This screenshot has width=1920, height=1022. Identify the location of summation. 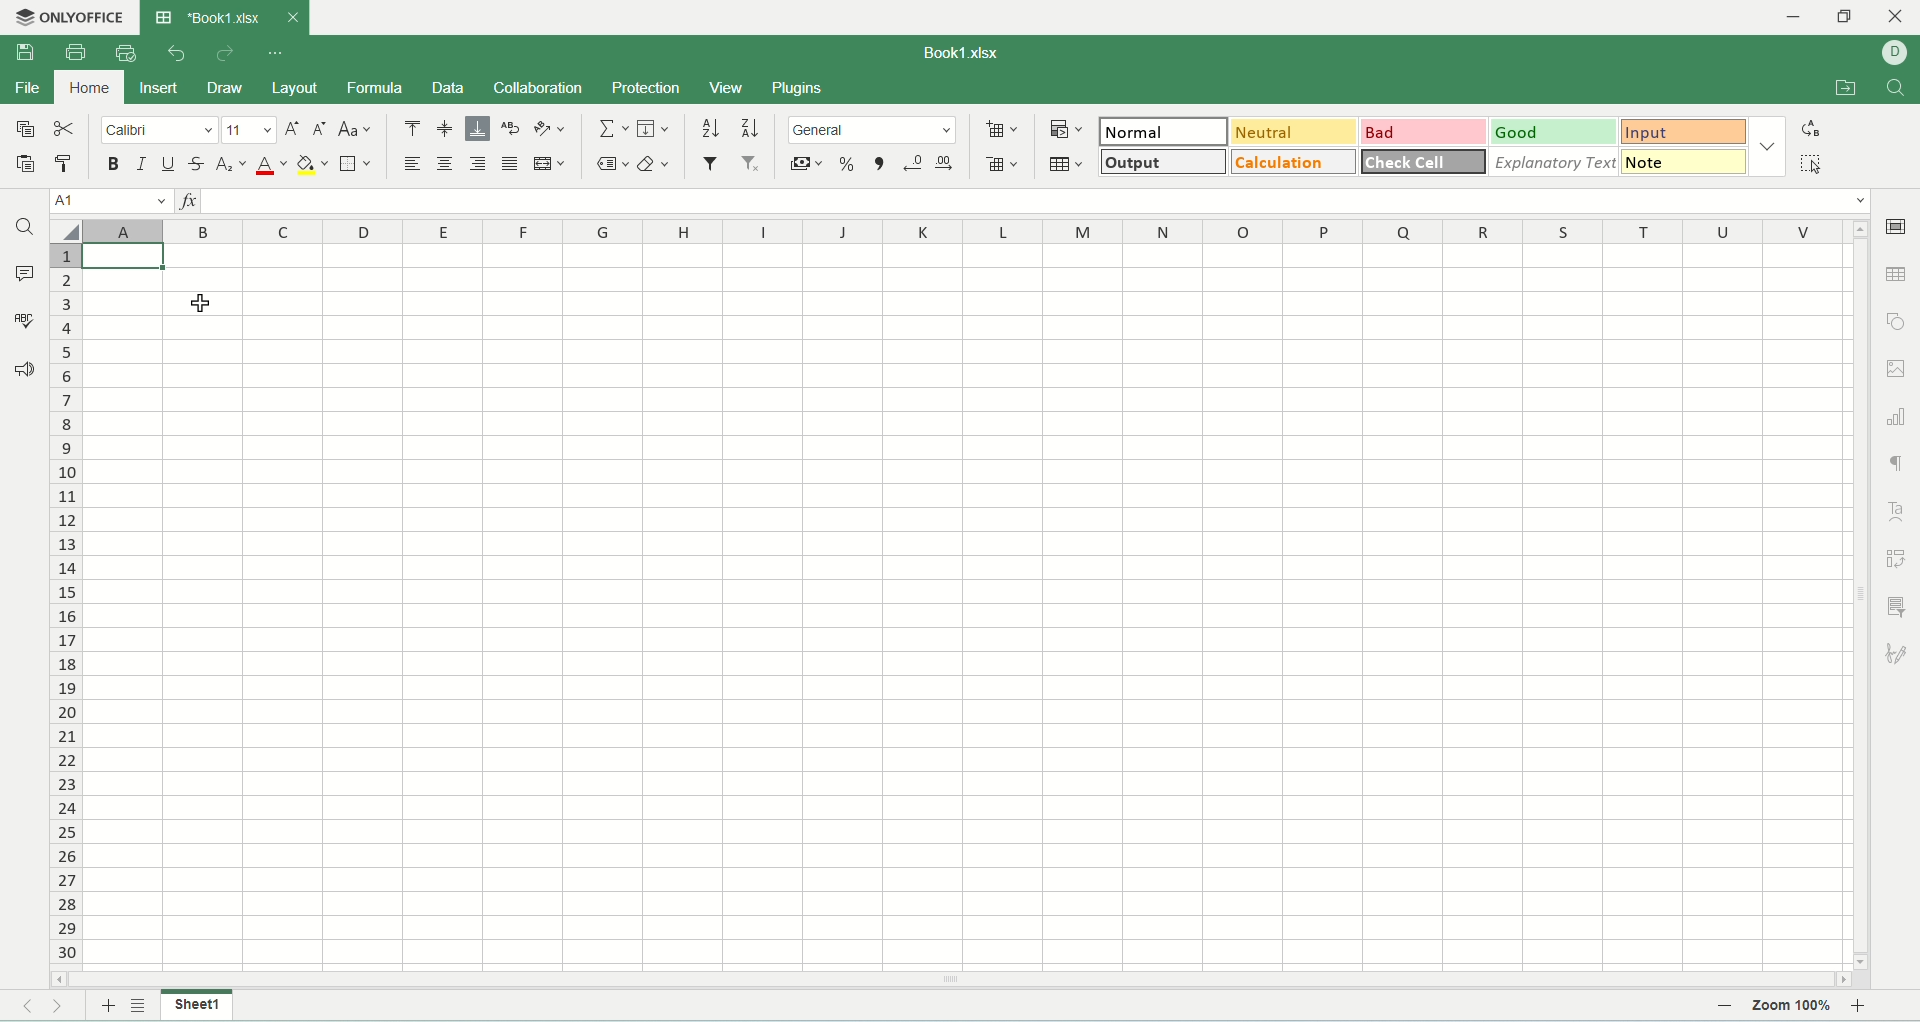
(611, 128).